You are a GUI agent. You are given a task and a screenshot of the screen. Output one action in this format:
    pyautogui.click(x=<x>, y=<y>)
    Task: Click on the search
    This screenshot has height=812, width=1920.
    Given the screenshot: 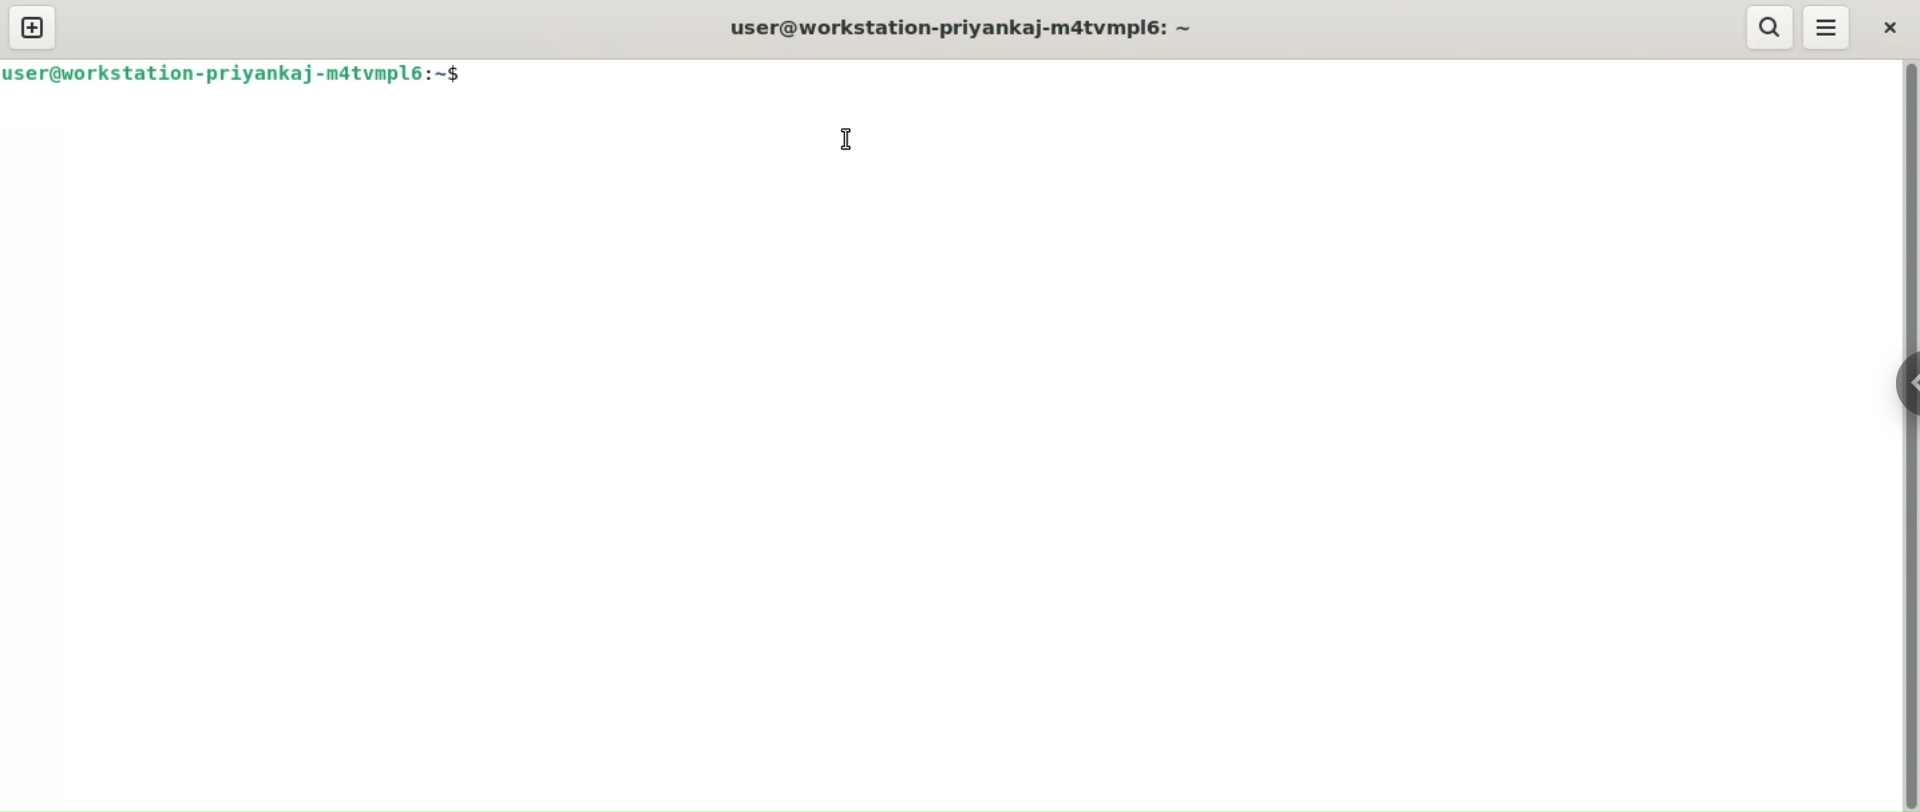 What is the action you would take?
    pyautogui.click(x=1767, y=27)
    